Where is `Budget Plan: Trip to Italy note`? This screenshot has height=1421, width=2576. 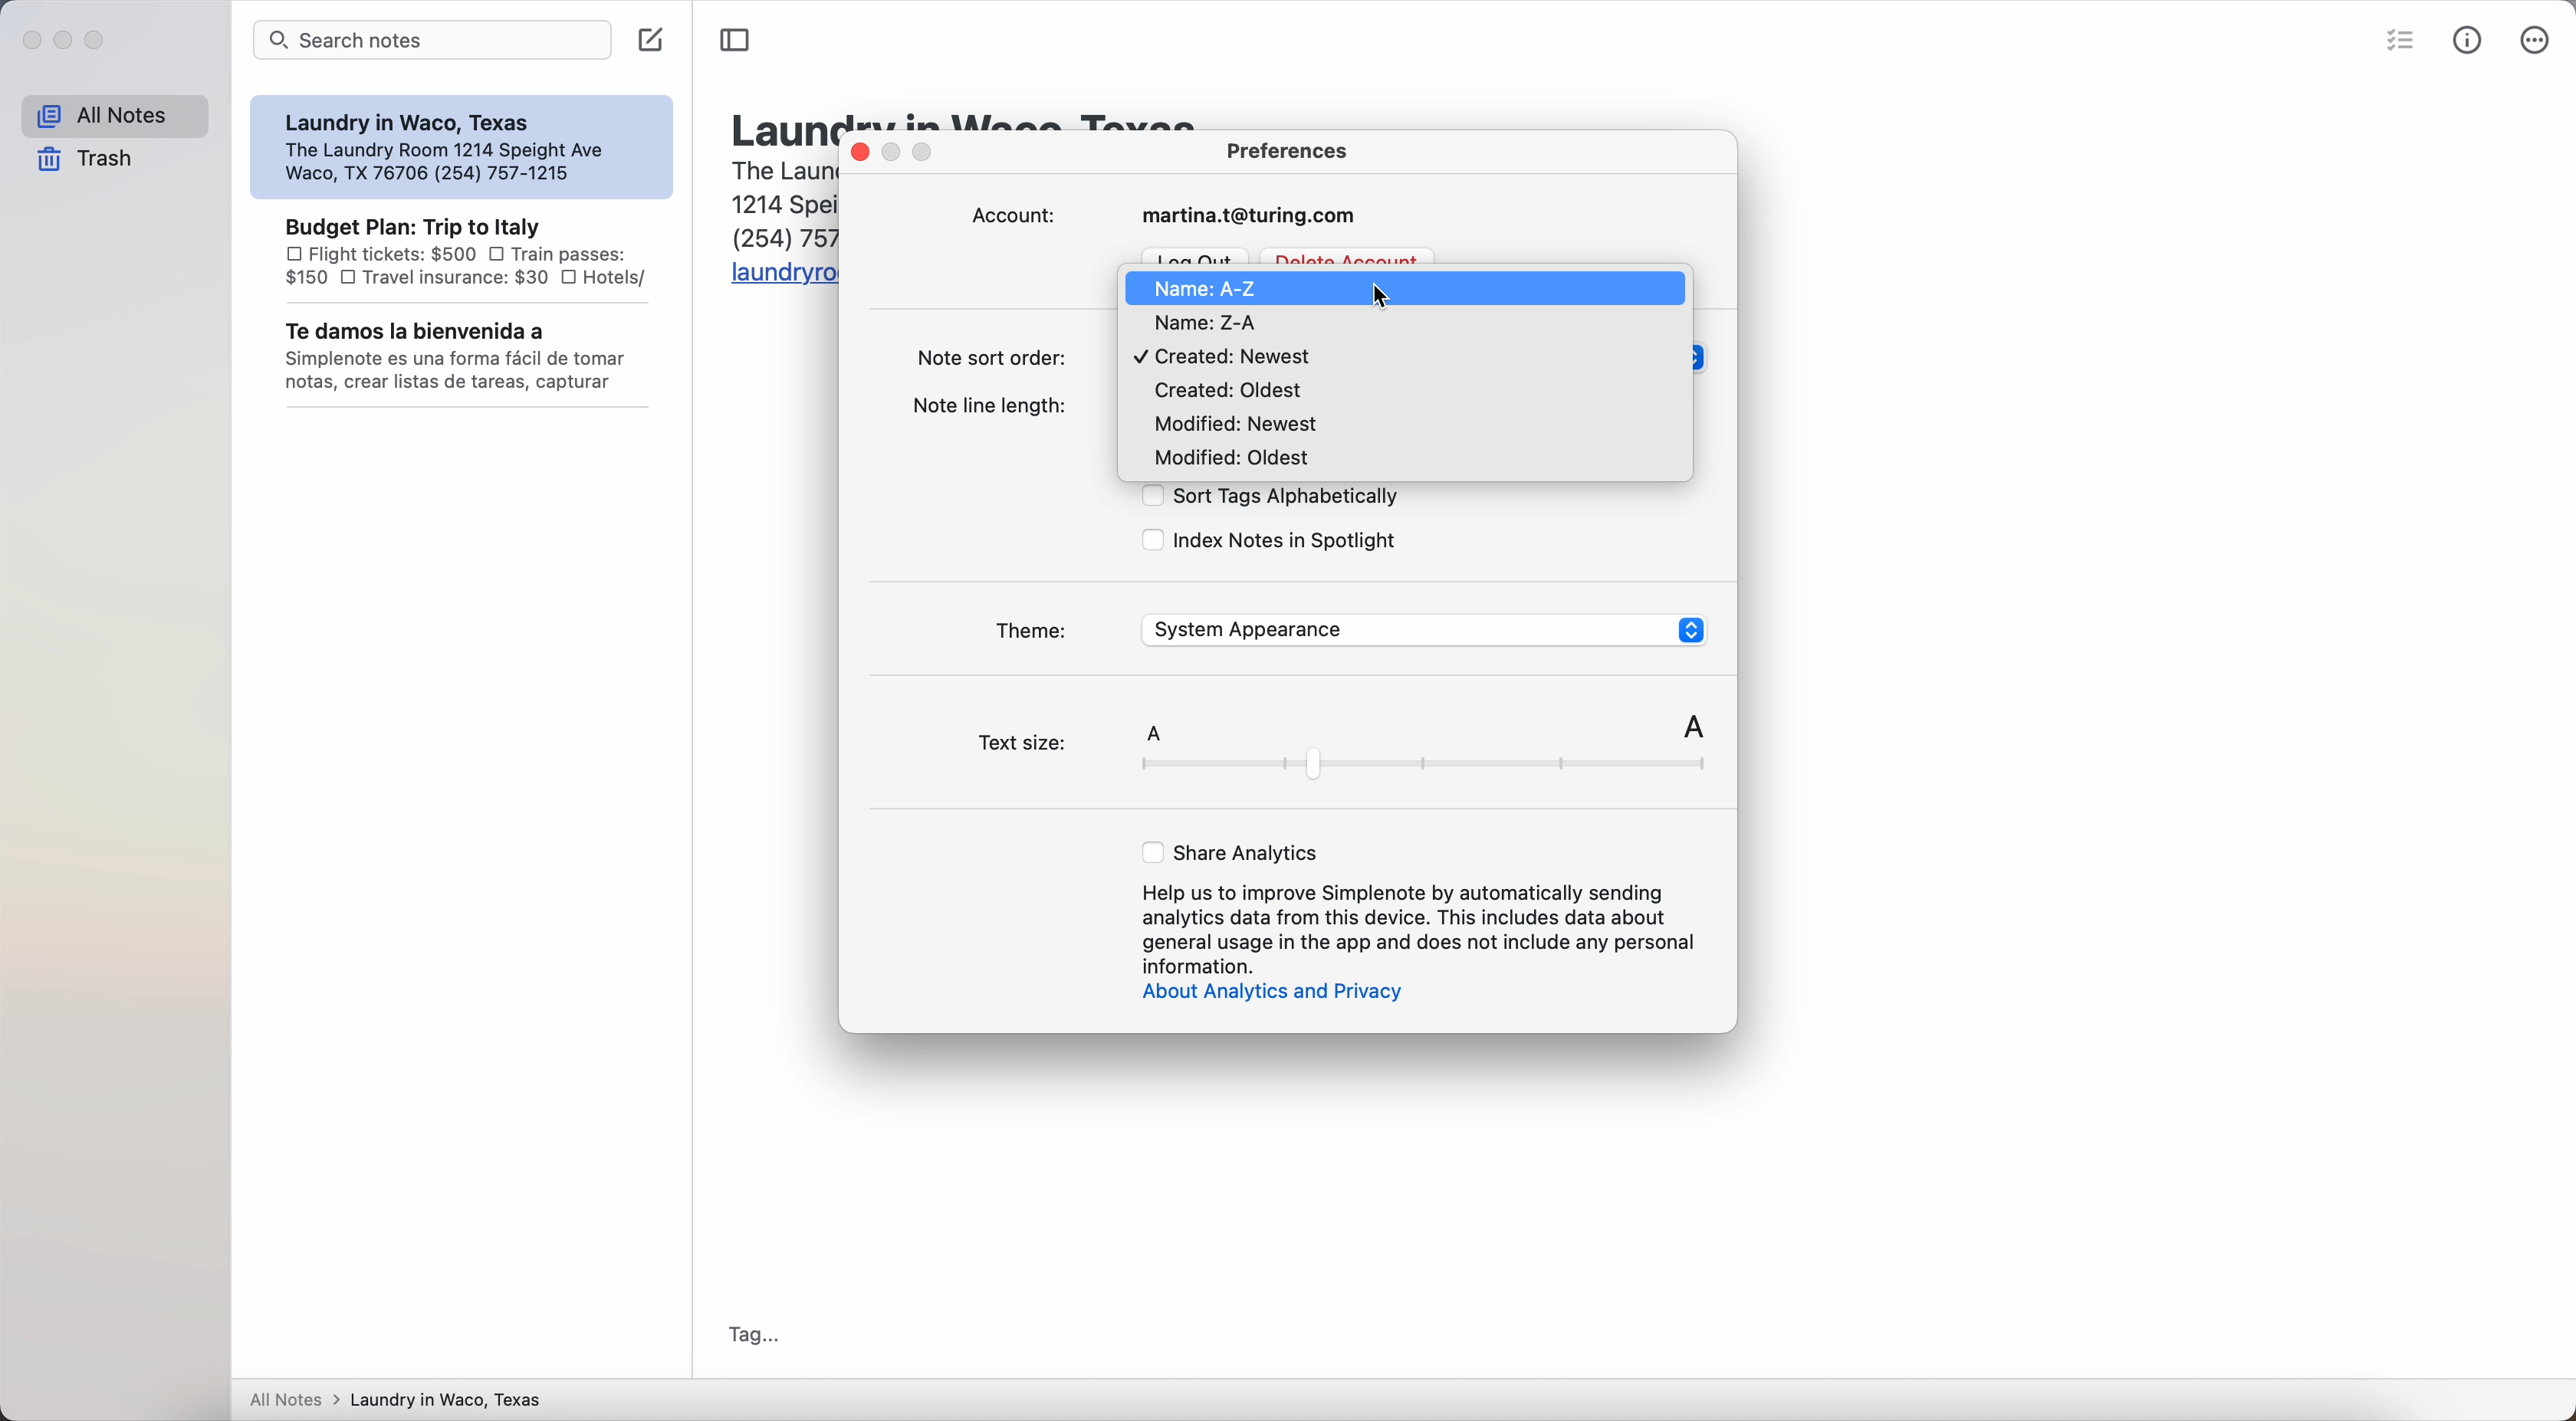 Budget Plan: Trip to Italy note is located at coordinates (464, 251).